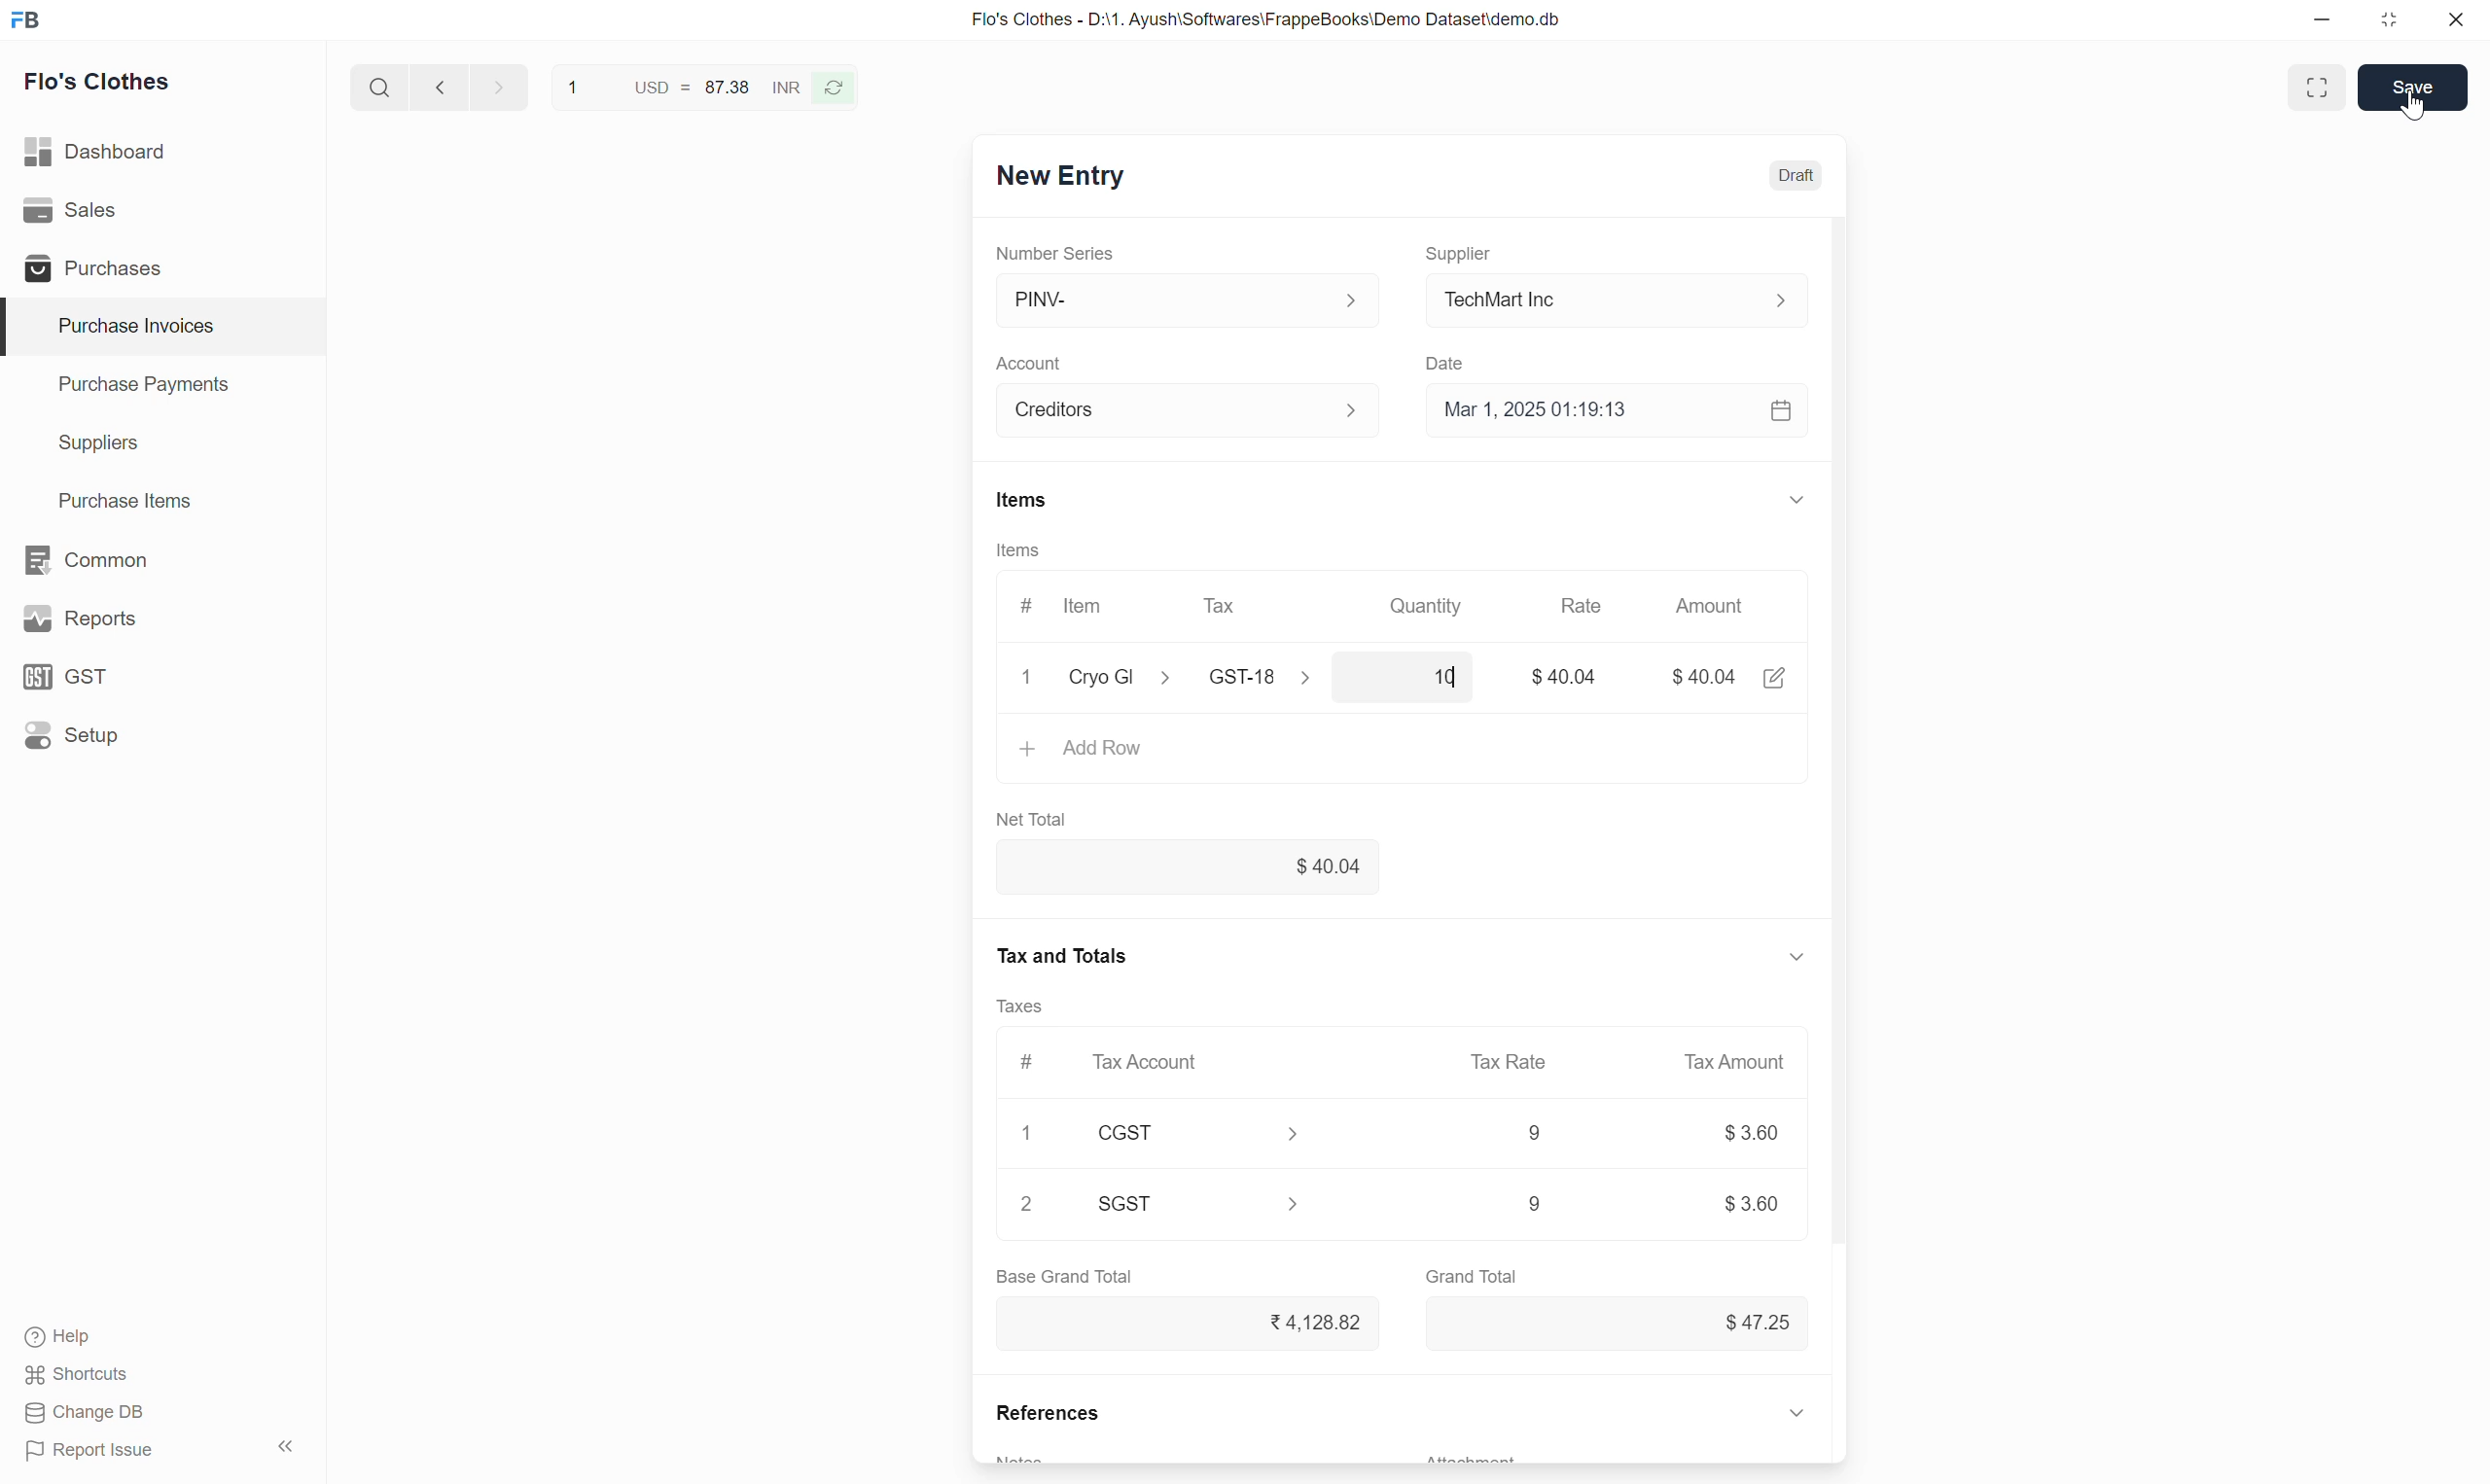  What do you see at coordinates (1627, 298) in the screenshot?
I see `TechMart Inc.` at bounding box center [1627, 298].